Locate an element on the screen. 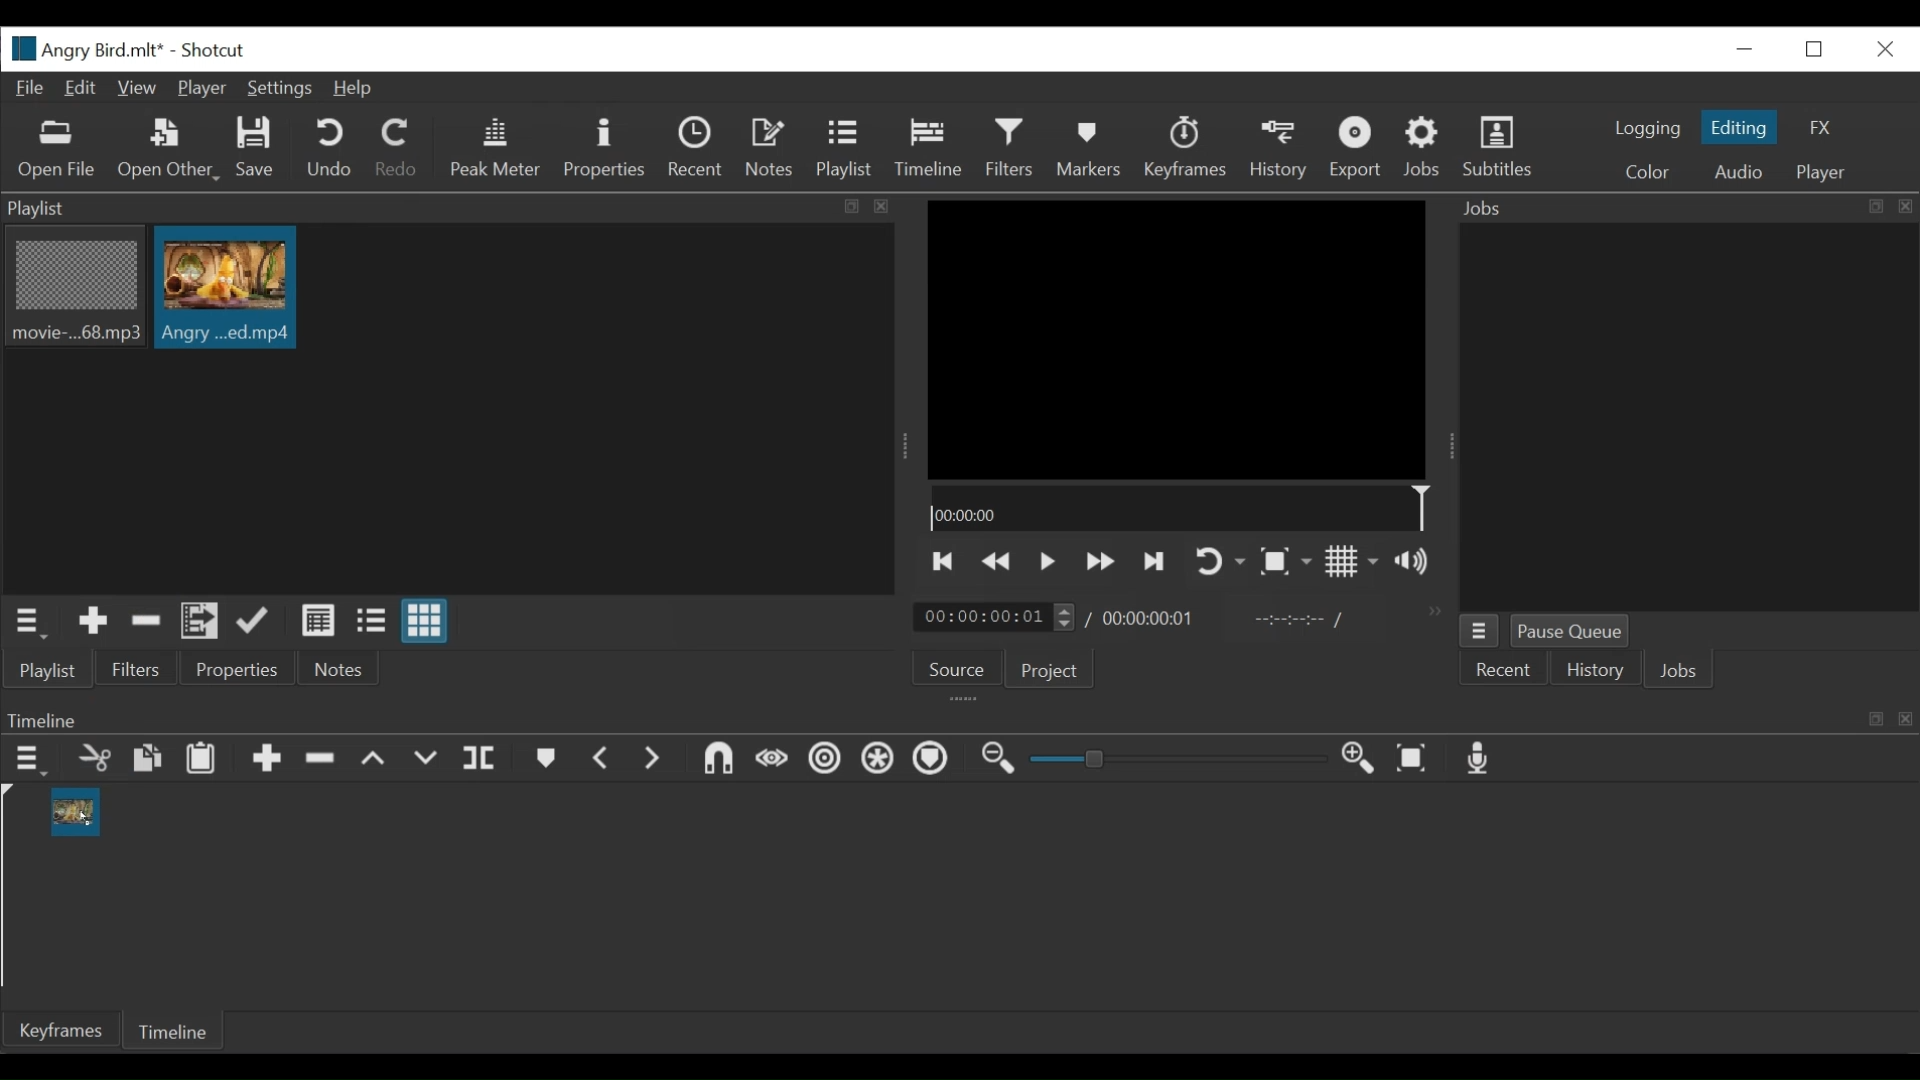 The image size is (1920, 1080). Paste is located at coordinates (201, 759).